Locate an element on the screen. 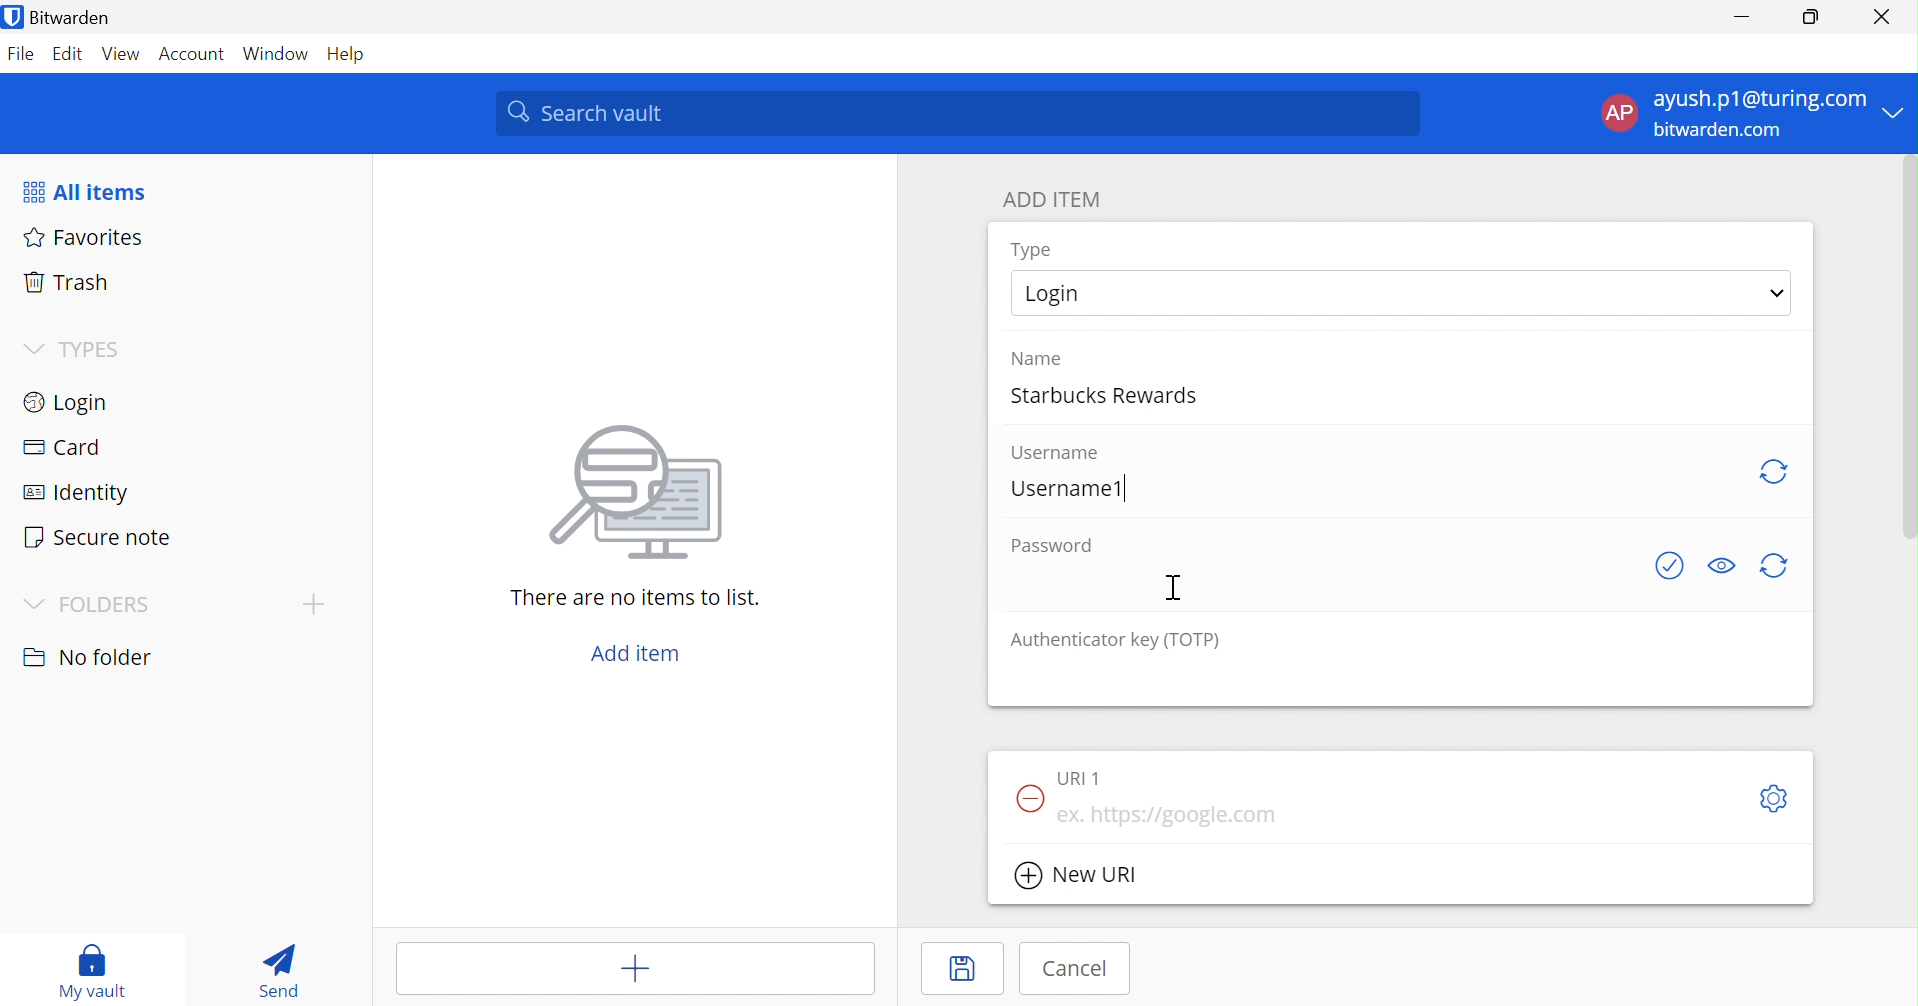 The height and width of the screenshot is (1006, 1918). View is located at coordinates (121, 57).